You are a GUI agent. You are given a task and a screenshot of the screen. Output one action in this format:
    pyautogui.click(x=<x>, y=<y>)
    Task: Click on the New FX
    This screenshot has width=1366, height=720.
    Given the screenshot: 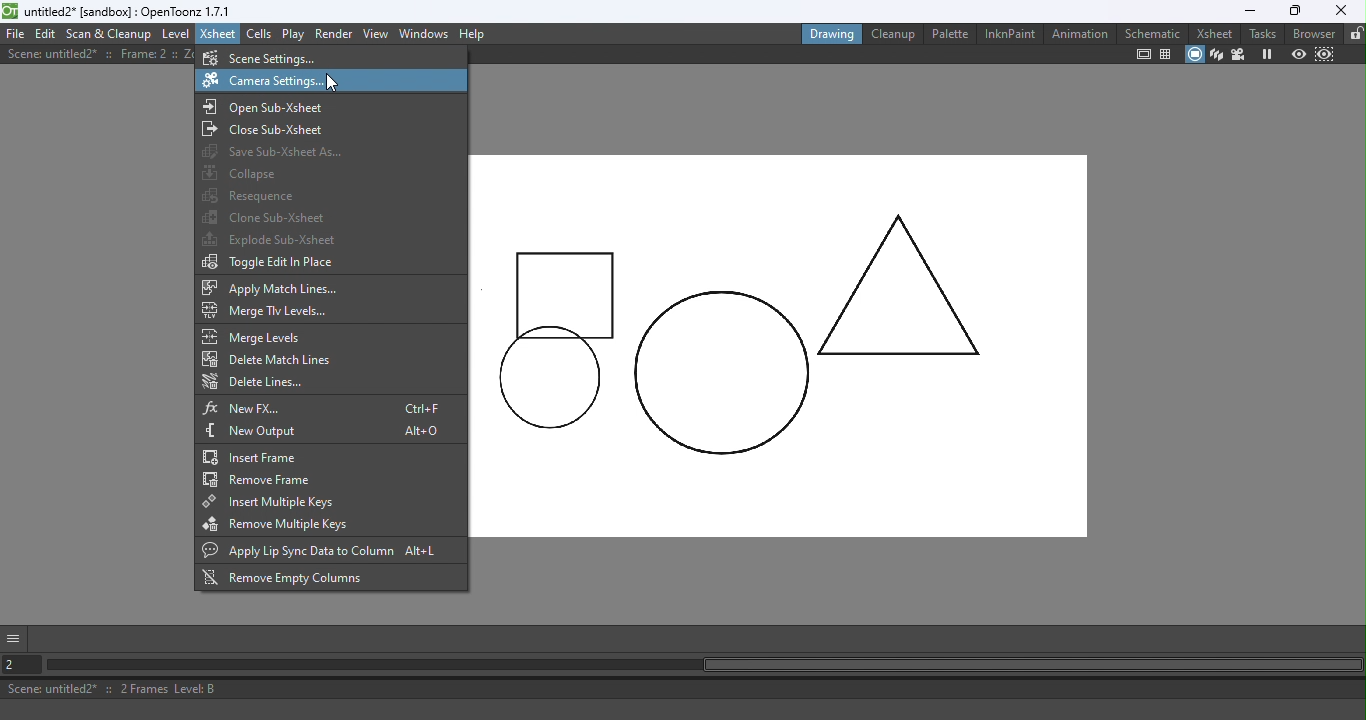 What is the action you would take?
    pyautogui.click(x=325, y=407)
    